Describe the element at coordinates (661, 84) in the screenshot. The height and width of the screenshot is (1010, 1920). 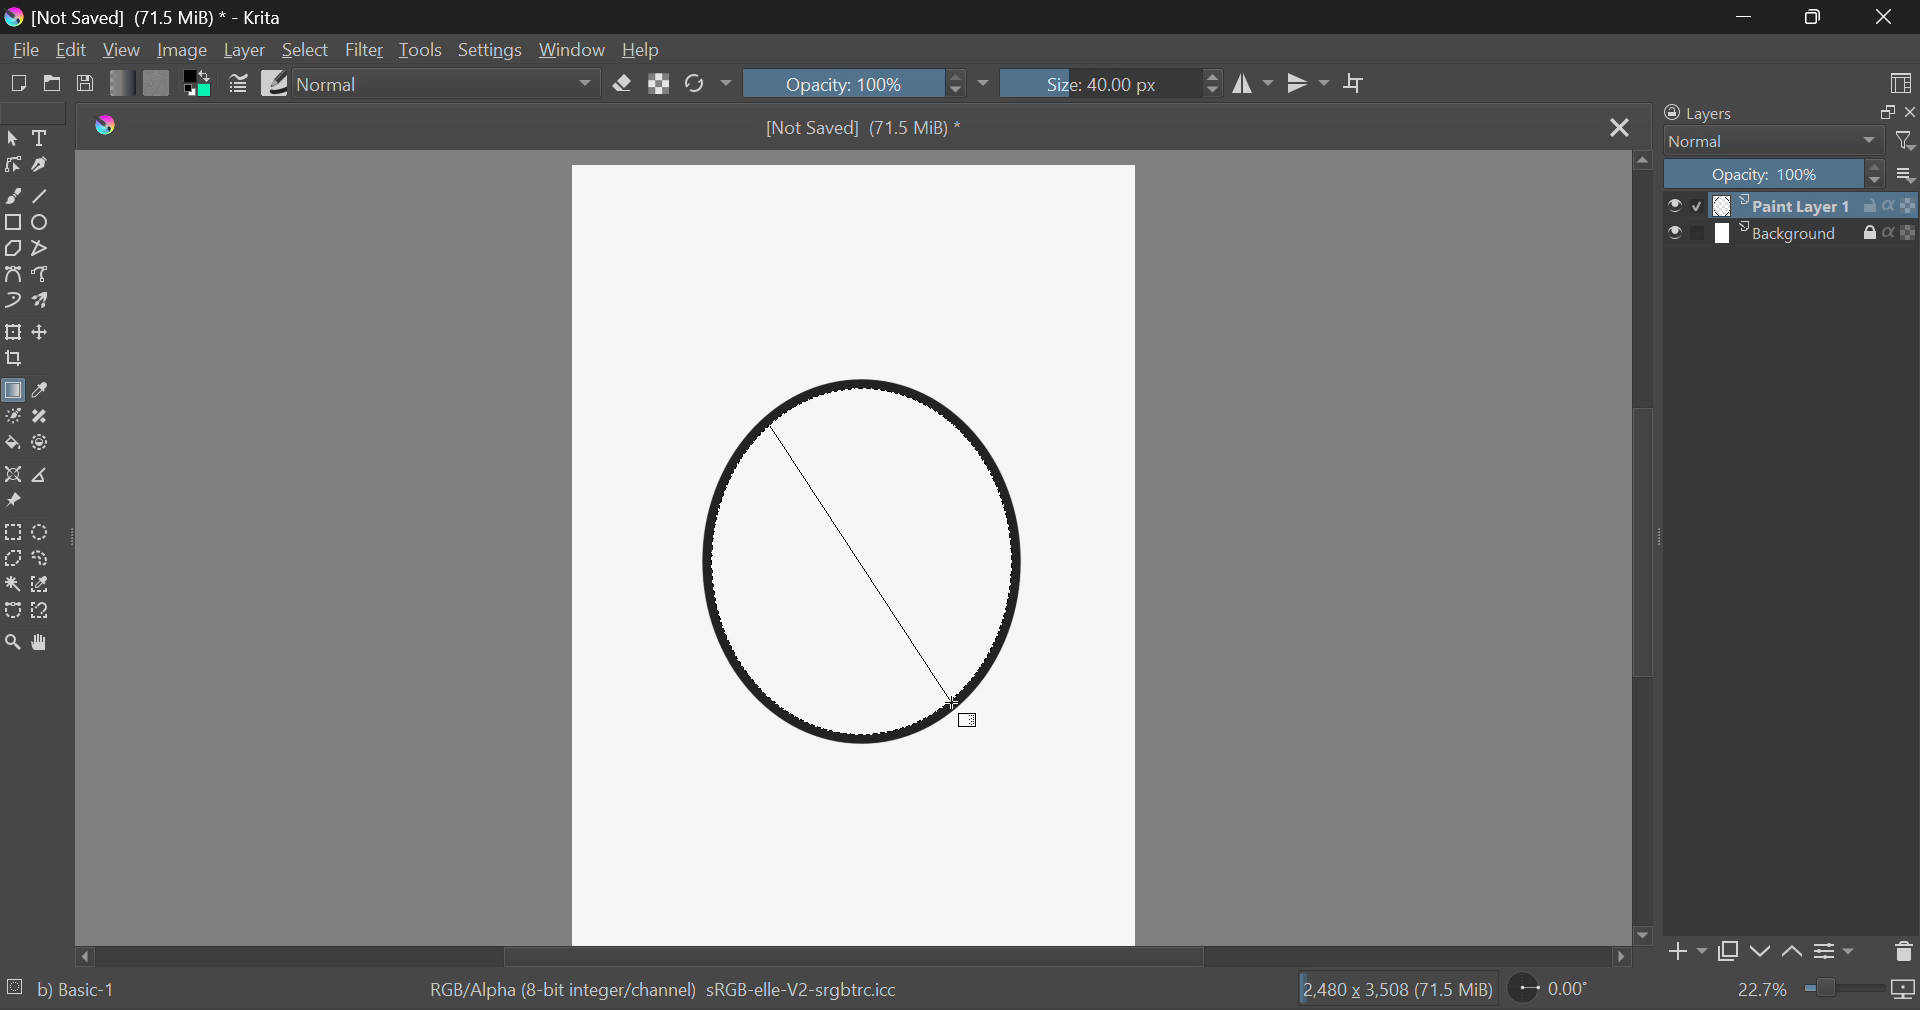
I see `Lock Alpha` at that location.